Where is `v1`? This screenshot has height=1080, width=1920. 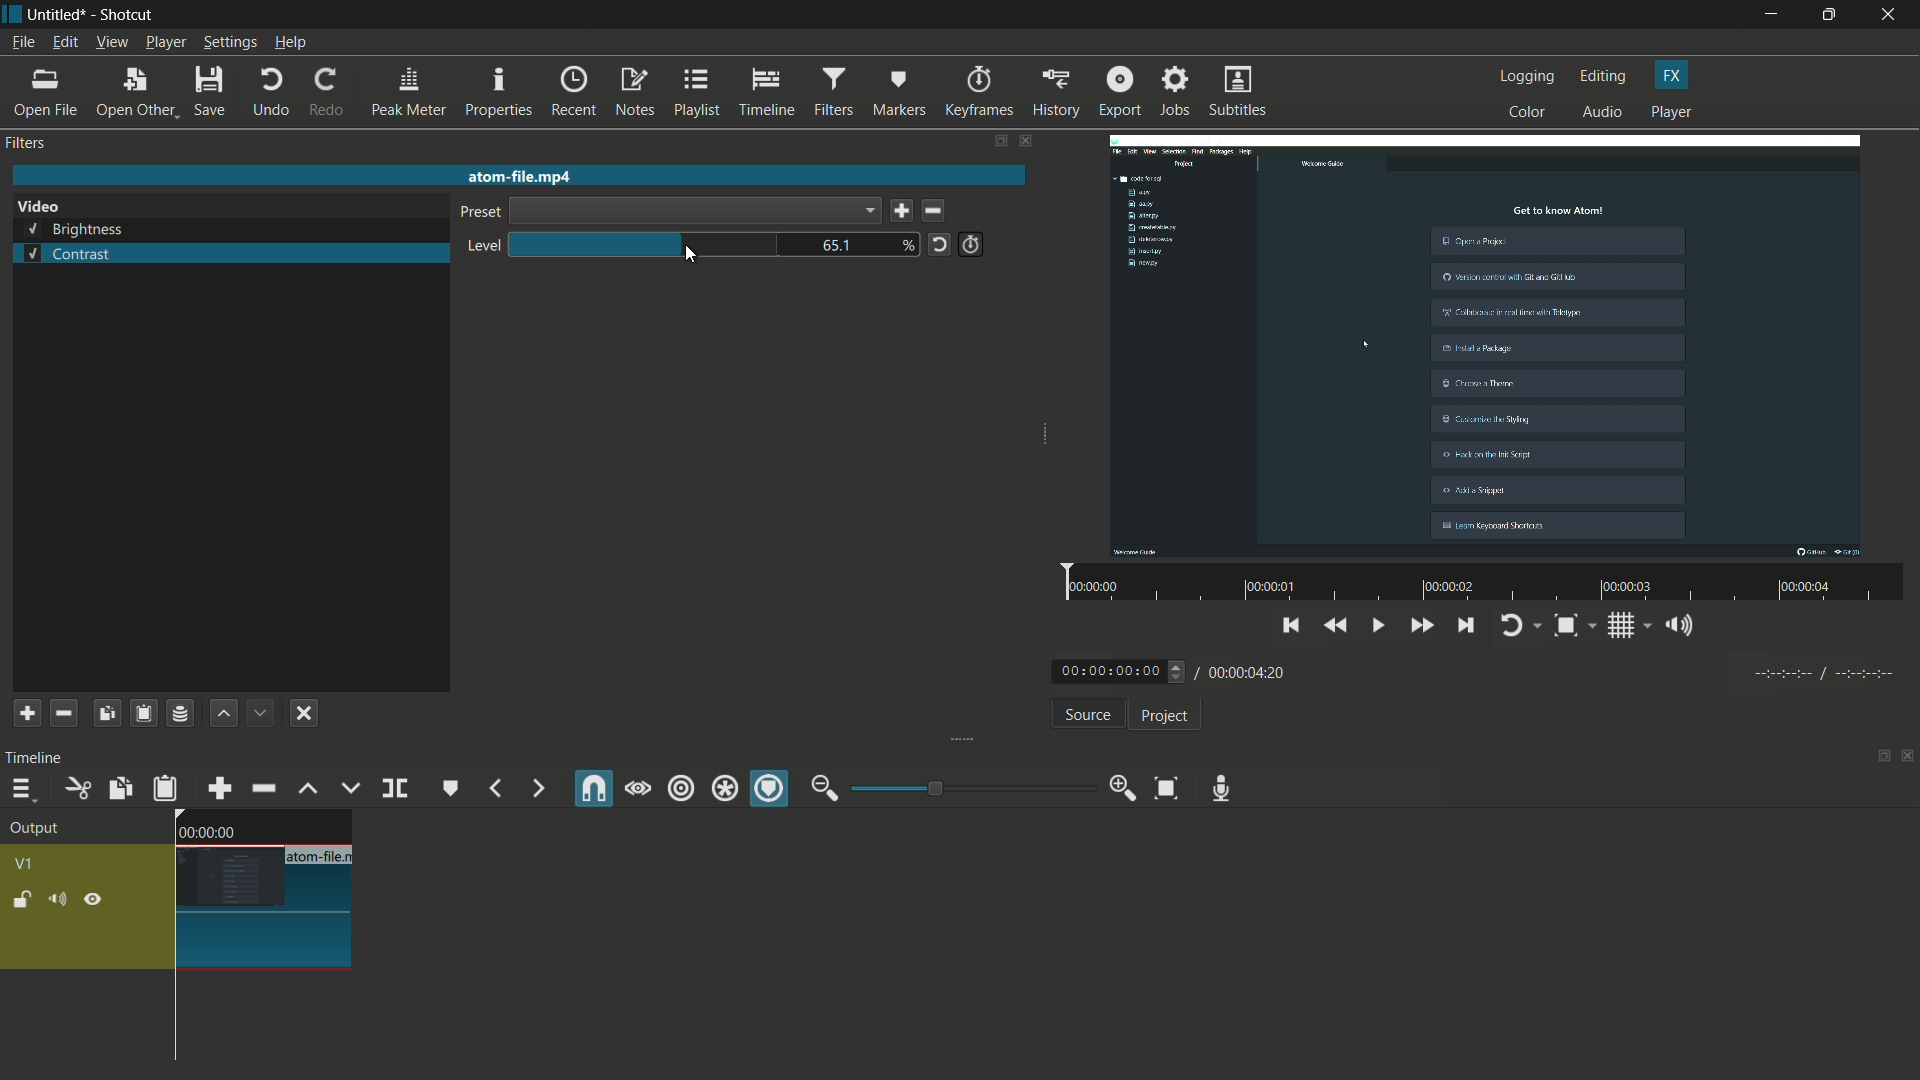
v1 is located at coordinates (28, 862).